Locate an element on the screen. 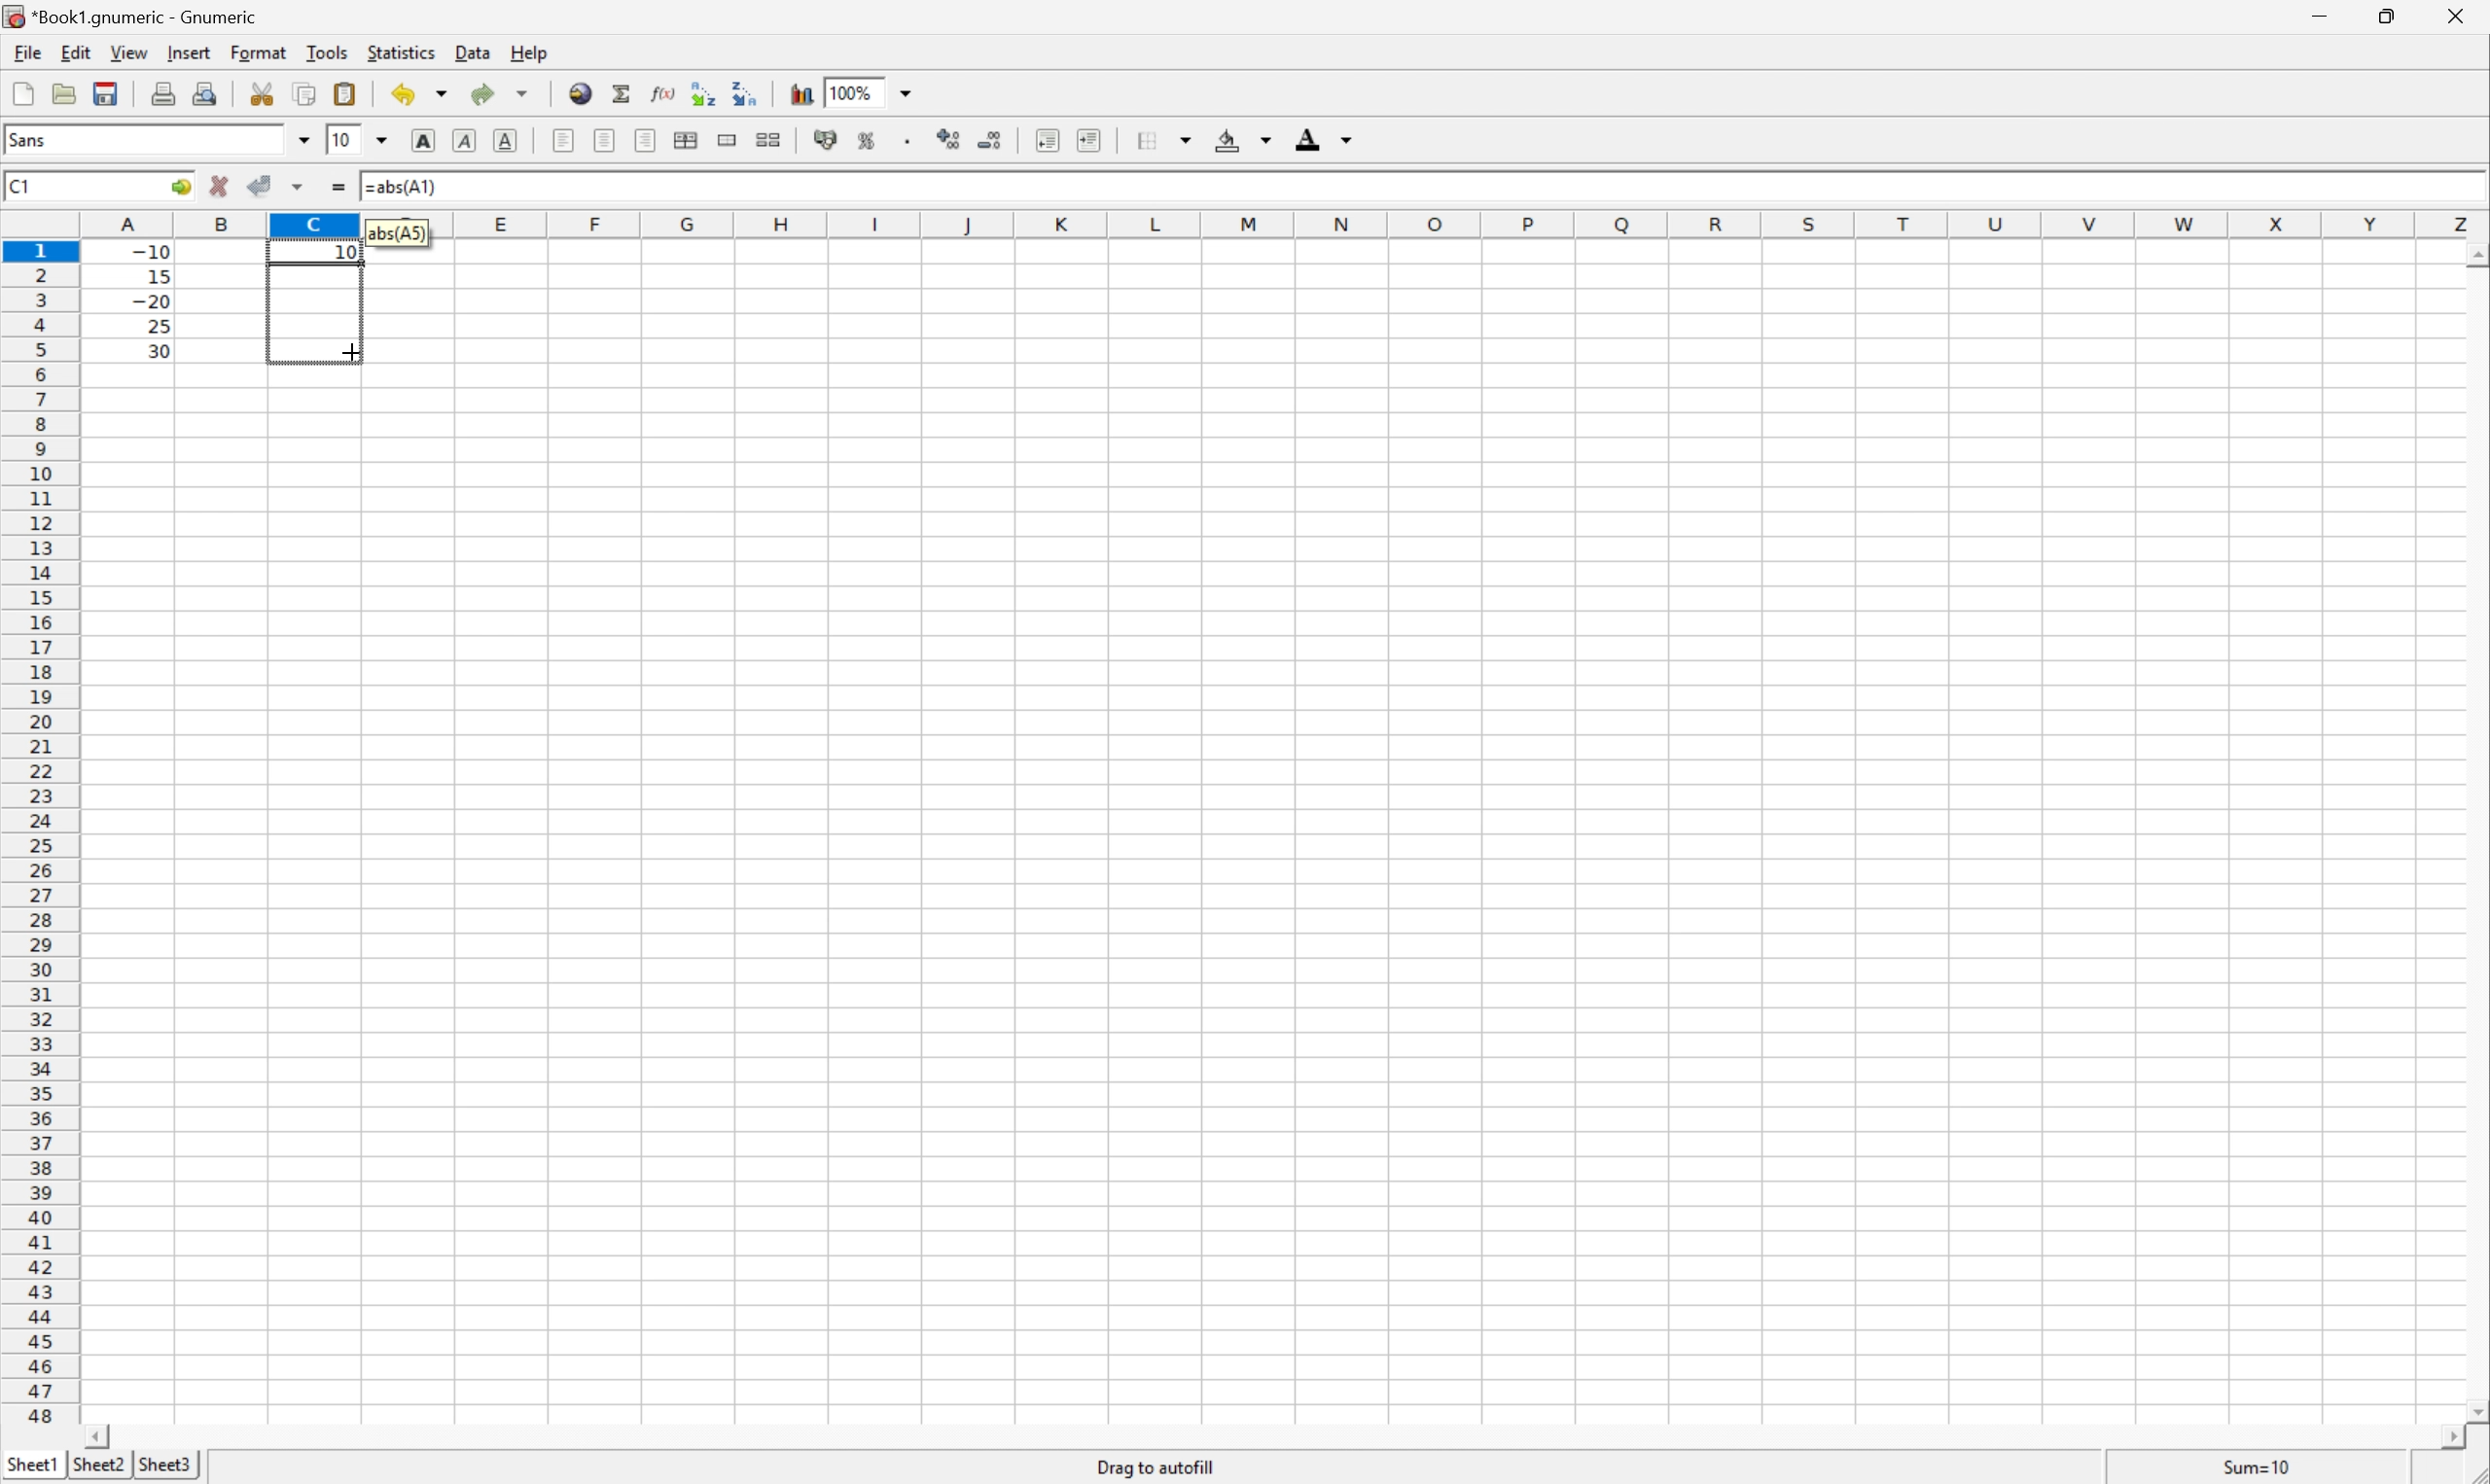 Image resolution: width=2490 pixels, height=1484 pixels. Sans is located at coordinates (31, 139).